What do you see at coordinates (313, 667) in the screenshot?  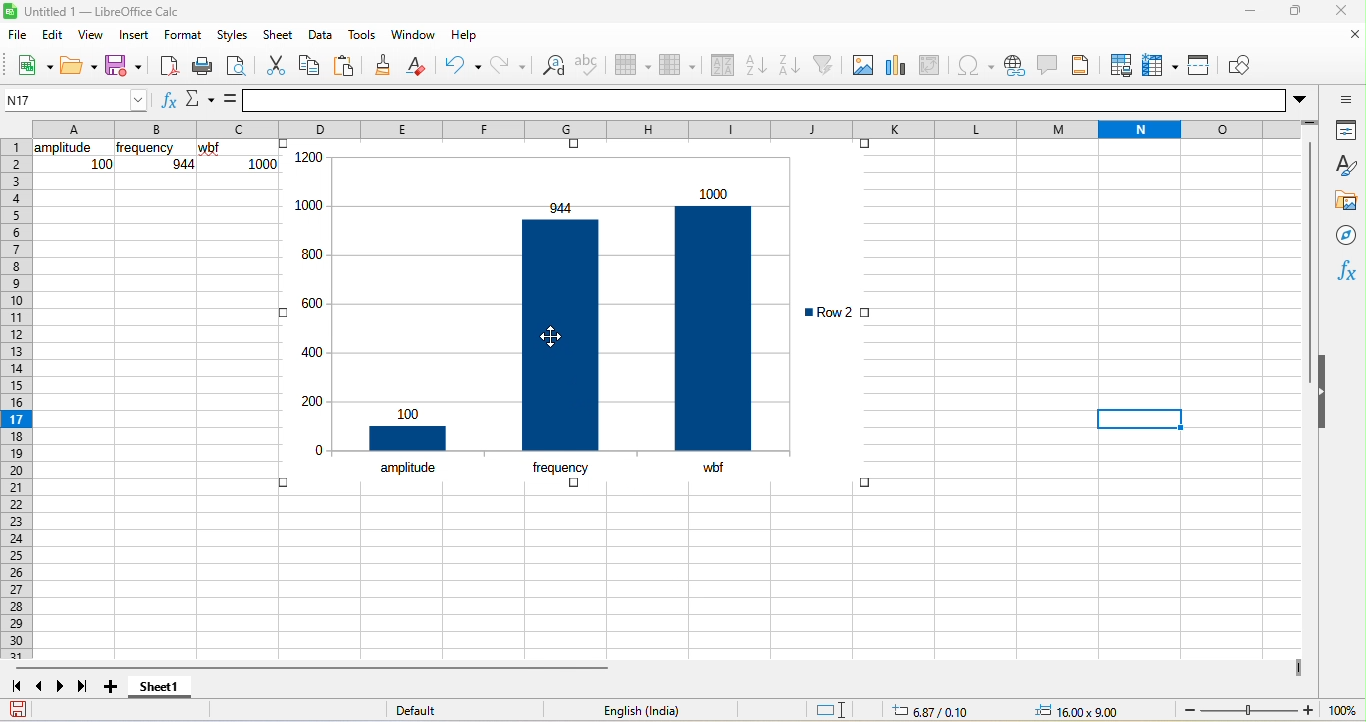 I see `horizontal scroll bar` at bounding box center [313, 667].